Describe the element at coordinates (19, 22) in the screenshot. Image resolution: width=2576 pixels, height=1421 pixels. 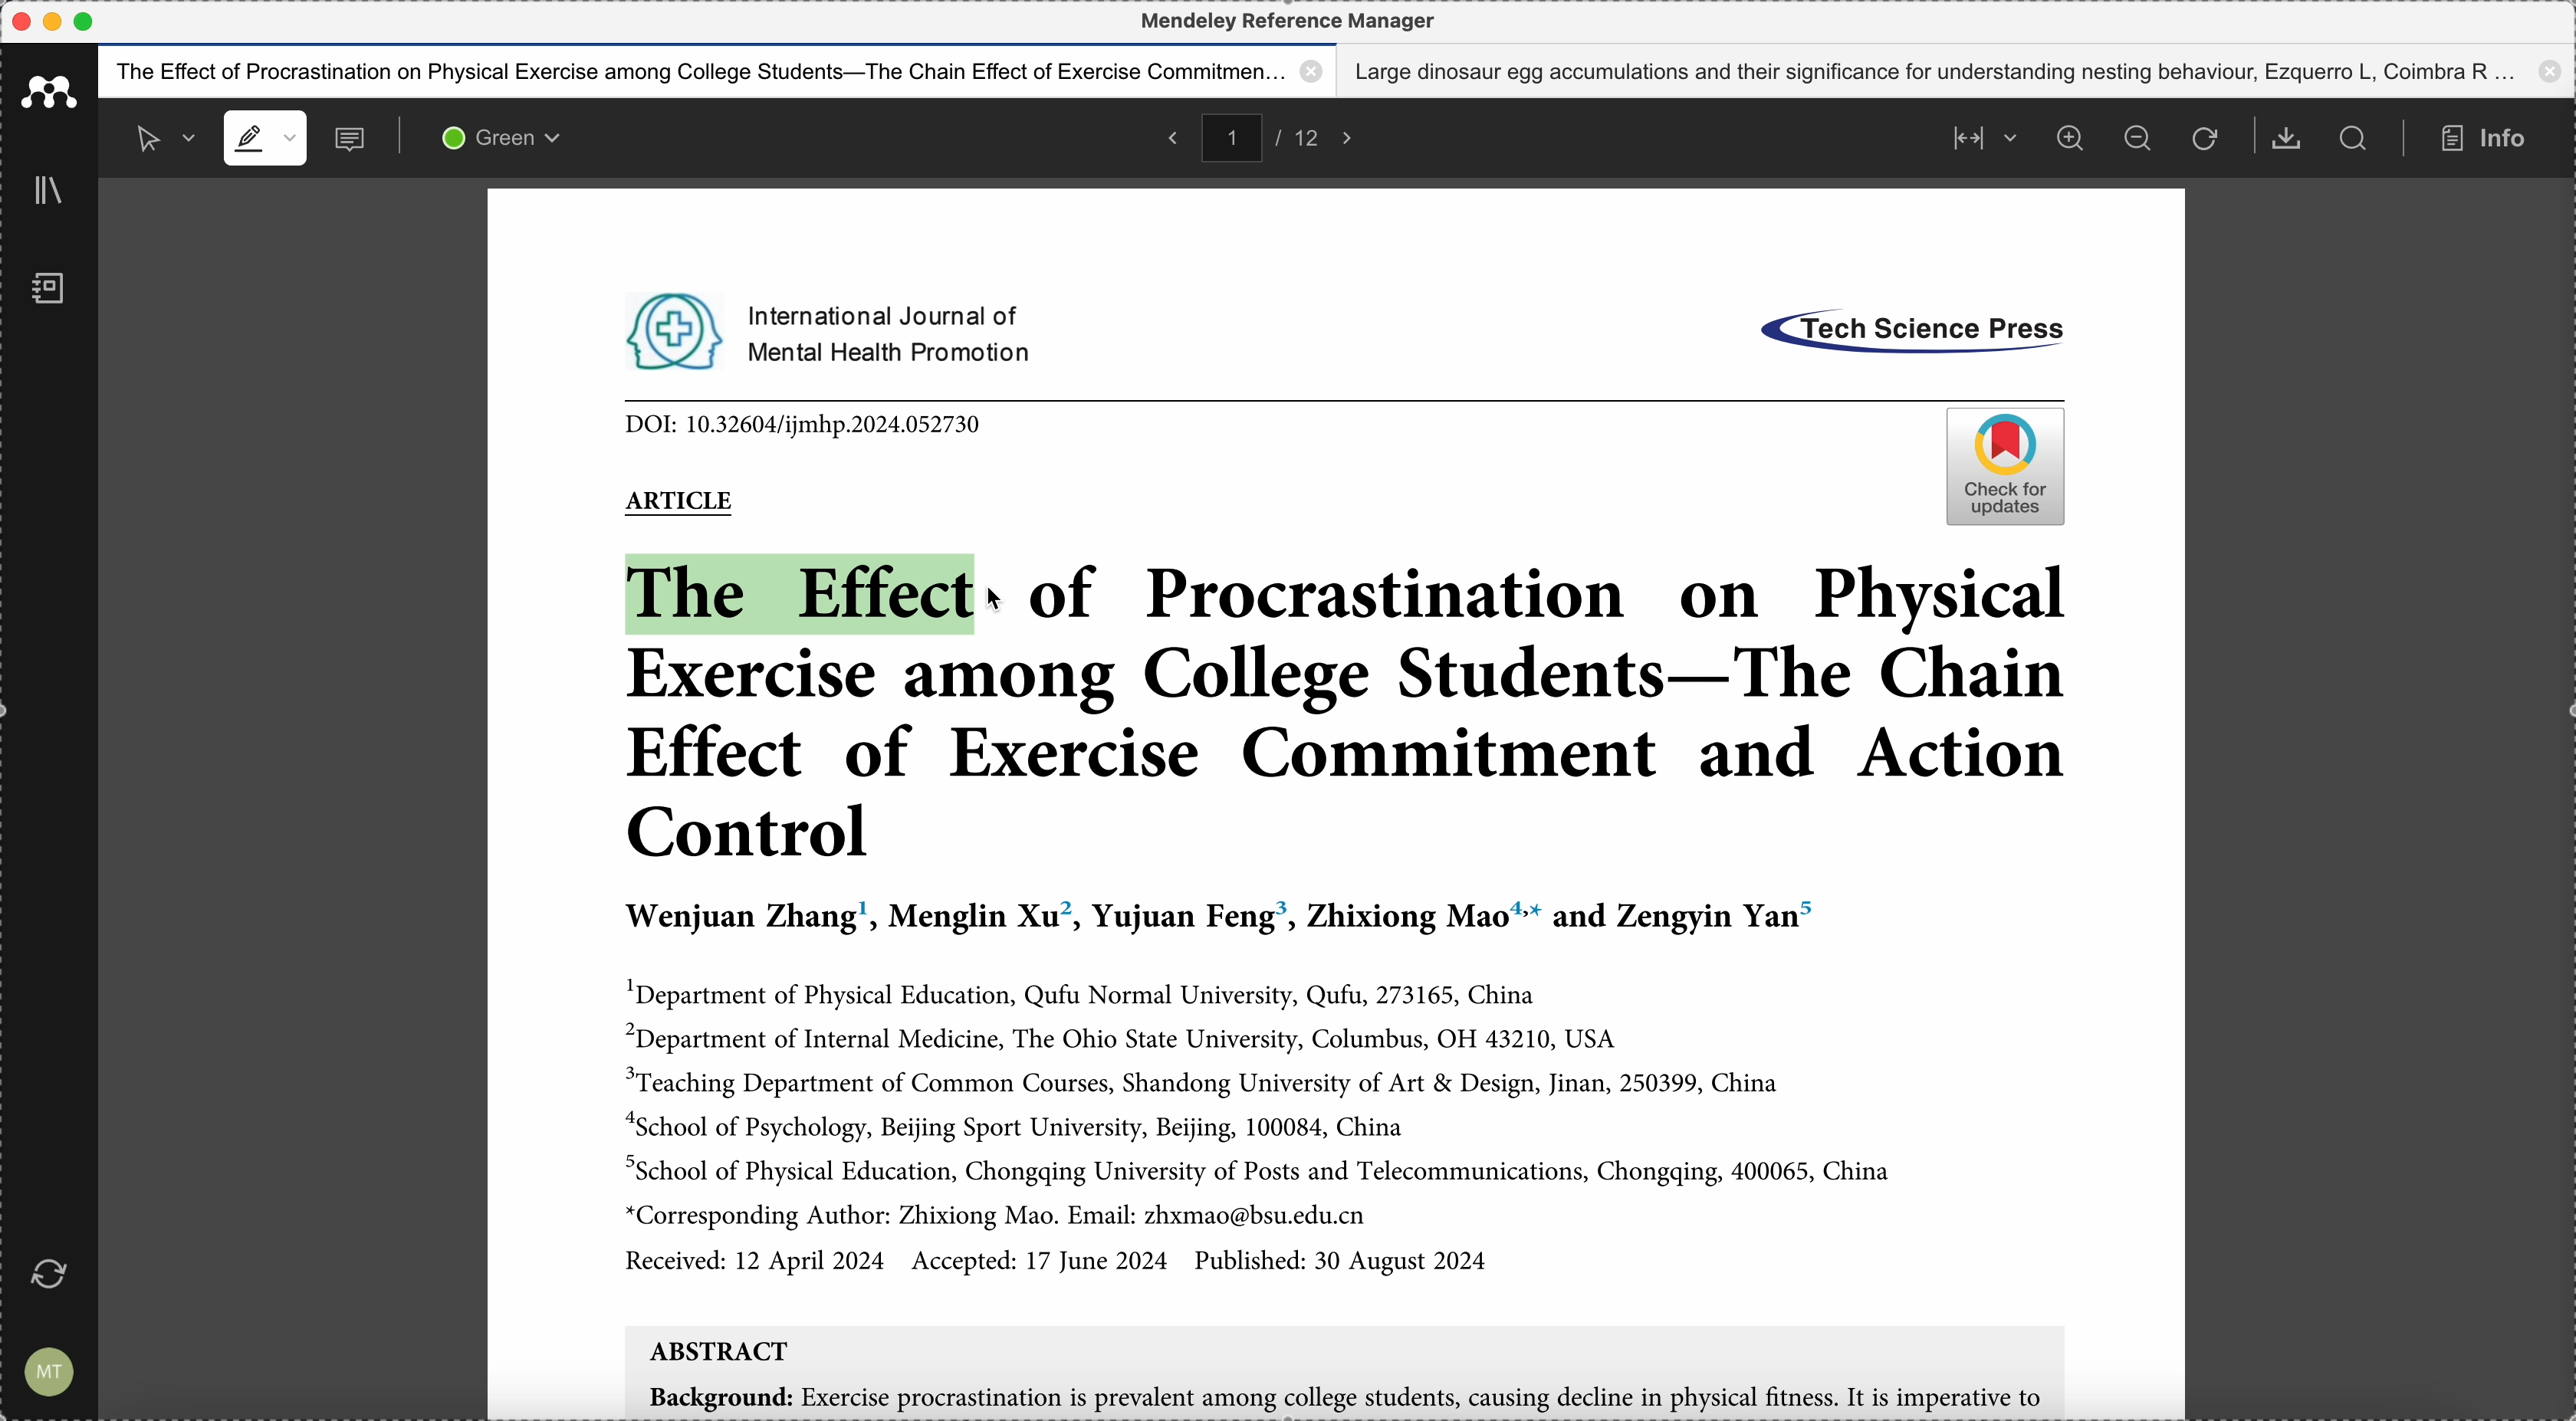
I see `close program` at that location.